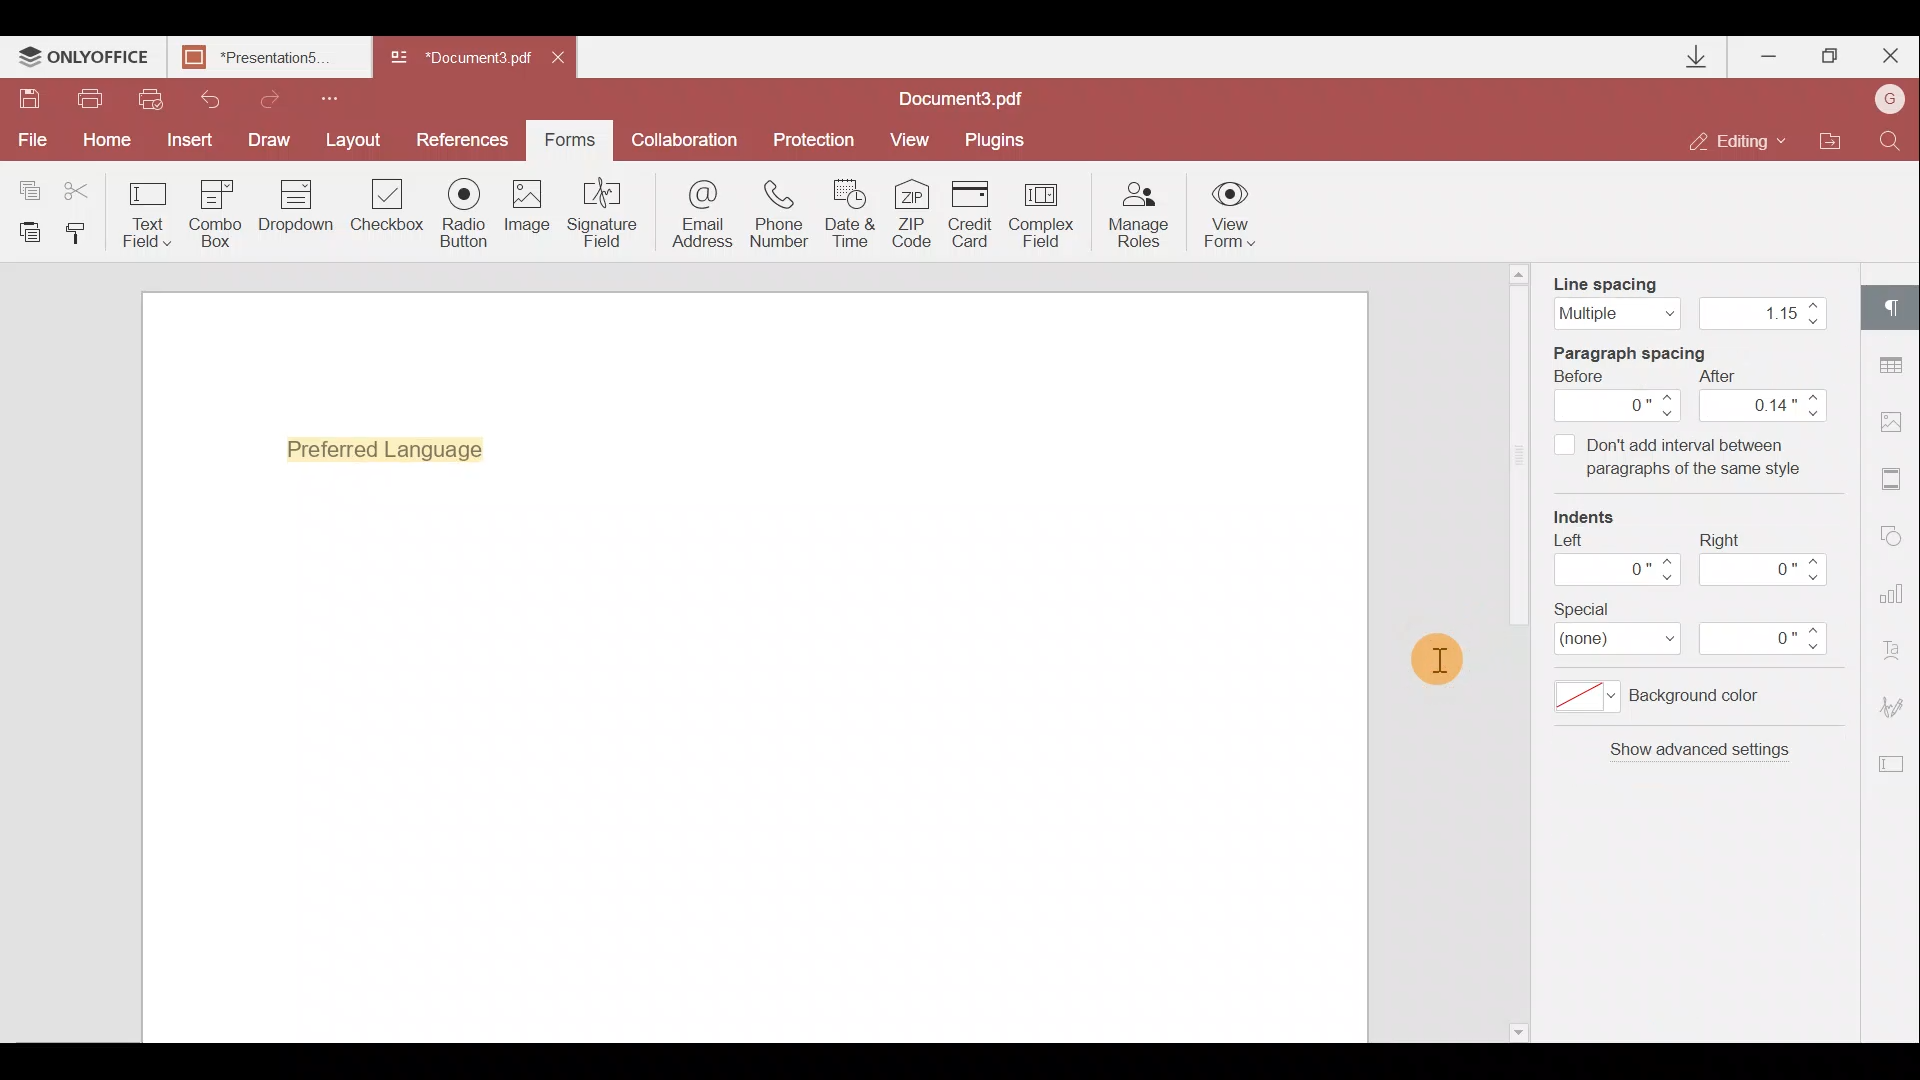 This screenshot has height=1080, width=1920. Describe the element at coordinates (1895, 603) in the screenshot. I see `Chart settings` at that location.